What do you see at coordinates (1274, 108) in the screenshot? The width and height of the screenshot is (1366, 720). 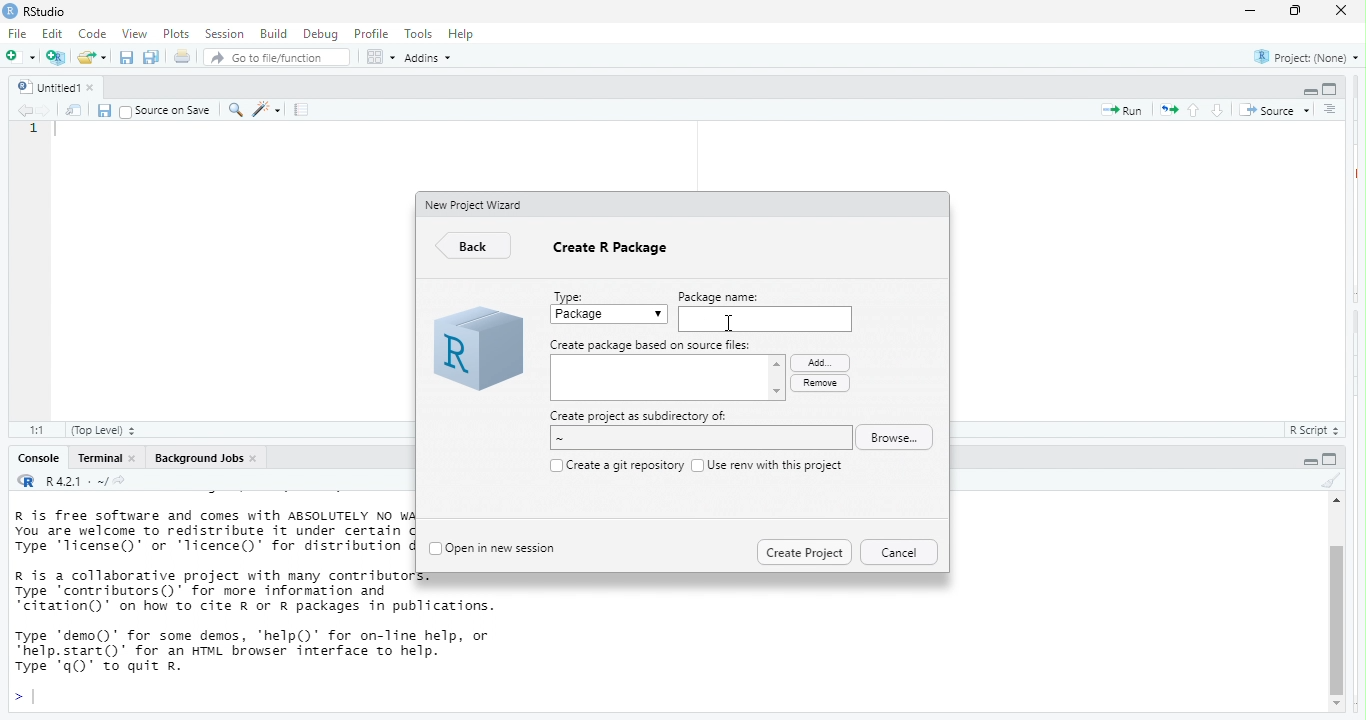 I see `source` at bounding box center [1274, 108].